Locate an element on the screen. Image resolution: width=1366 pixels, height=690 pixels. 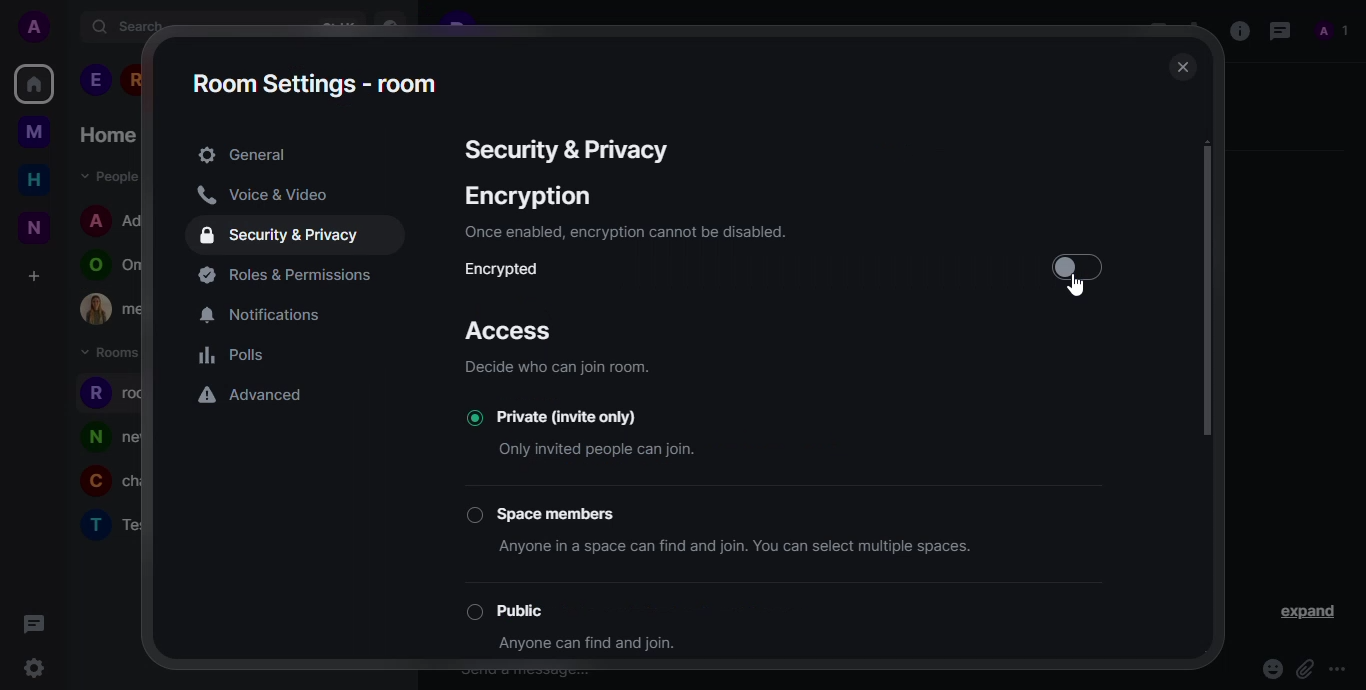
close is located at coordinates (1179, 69).